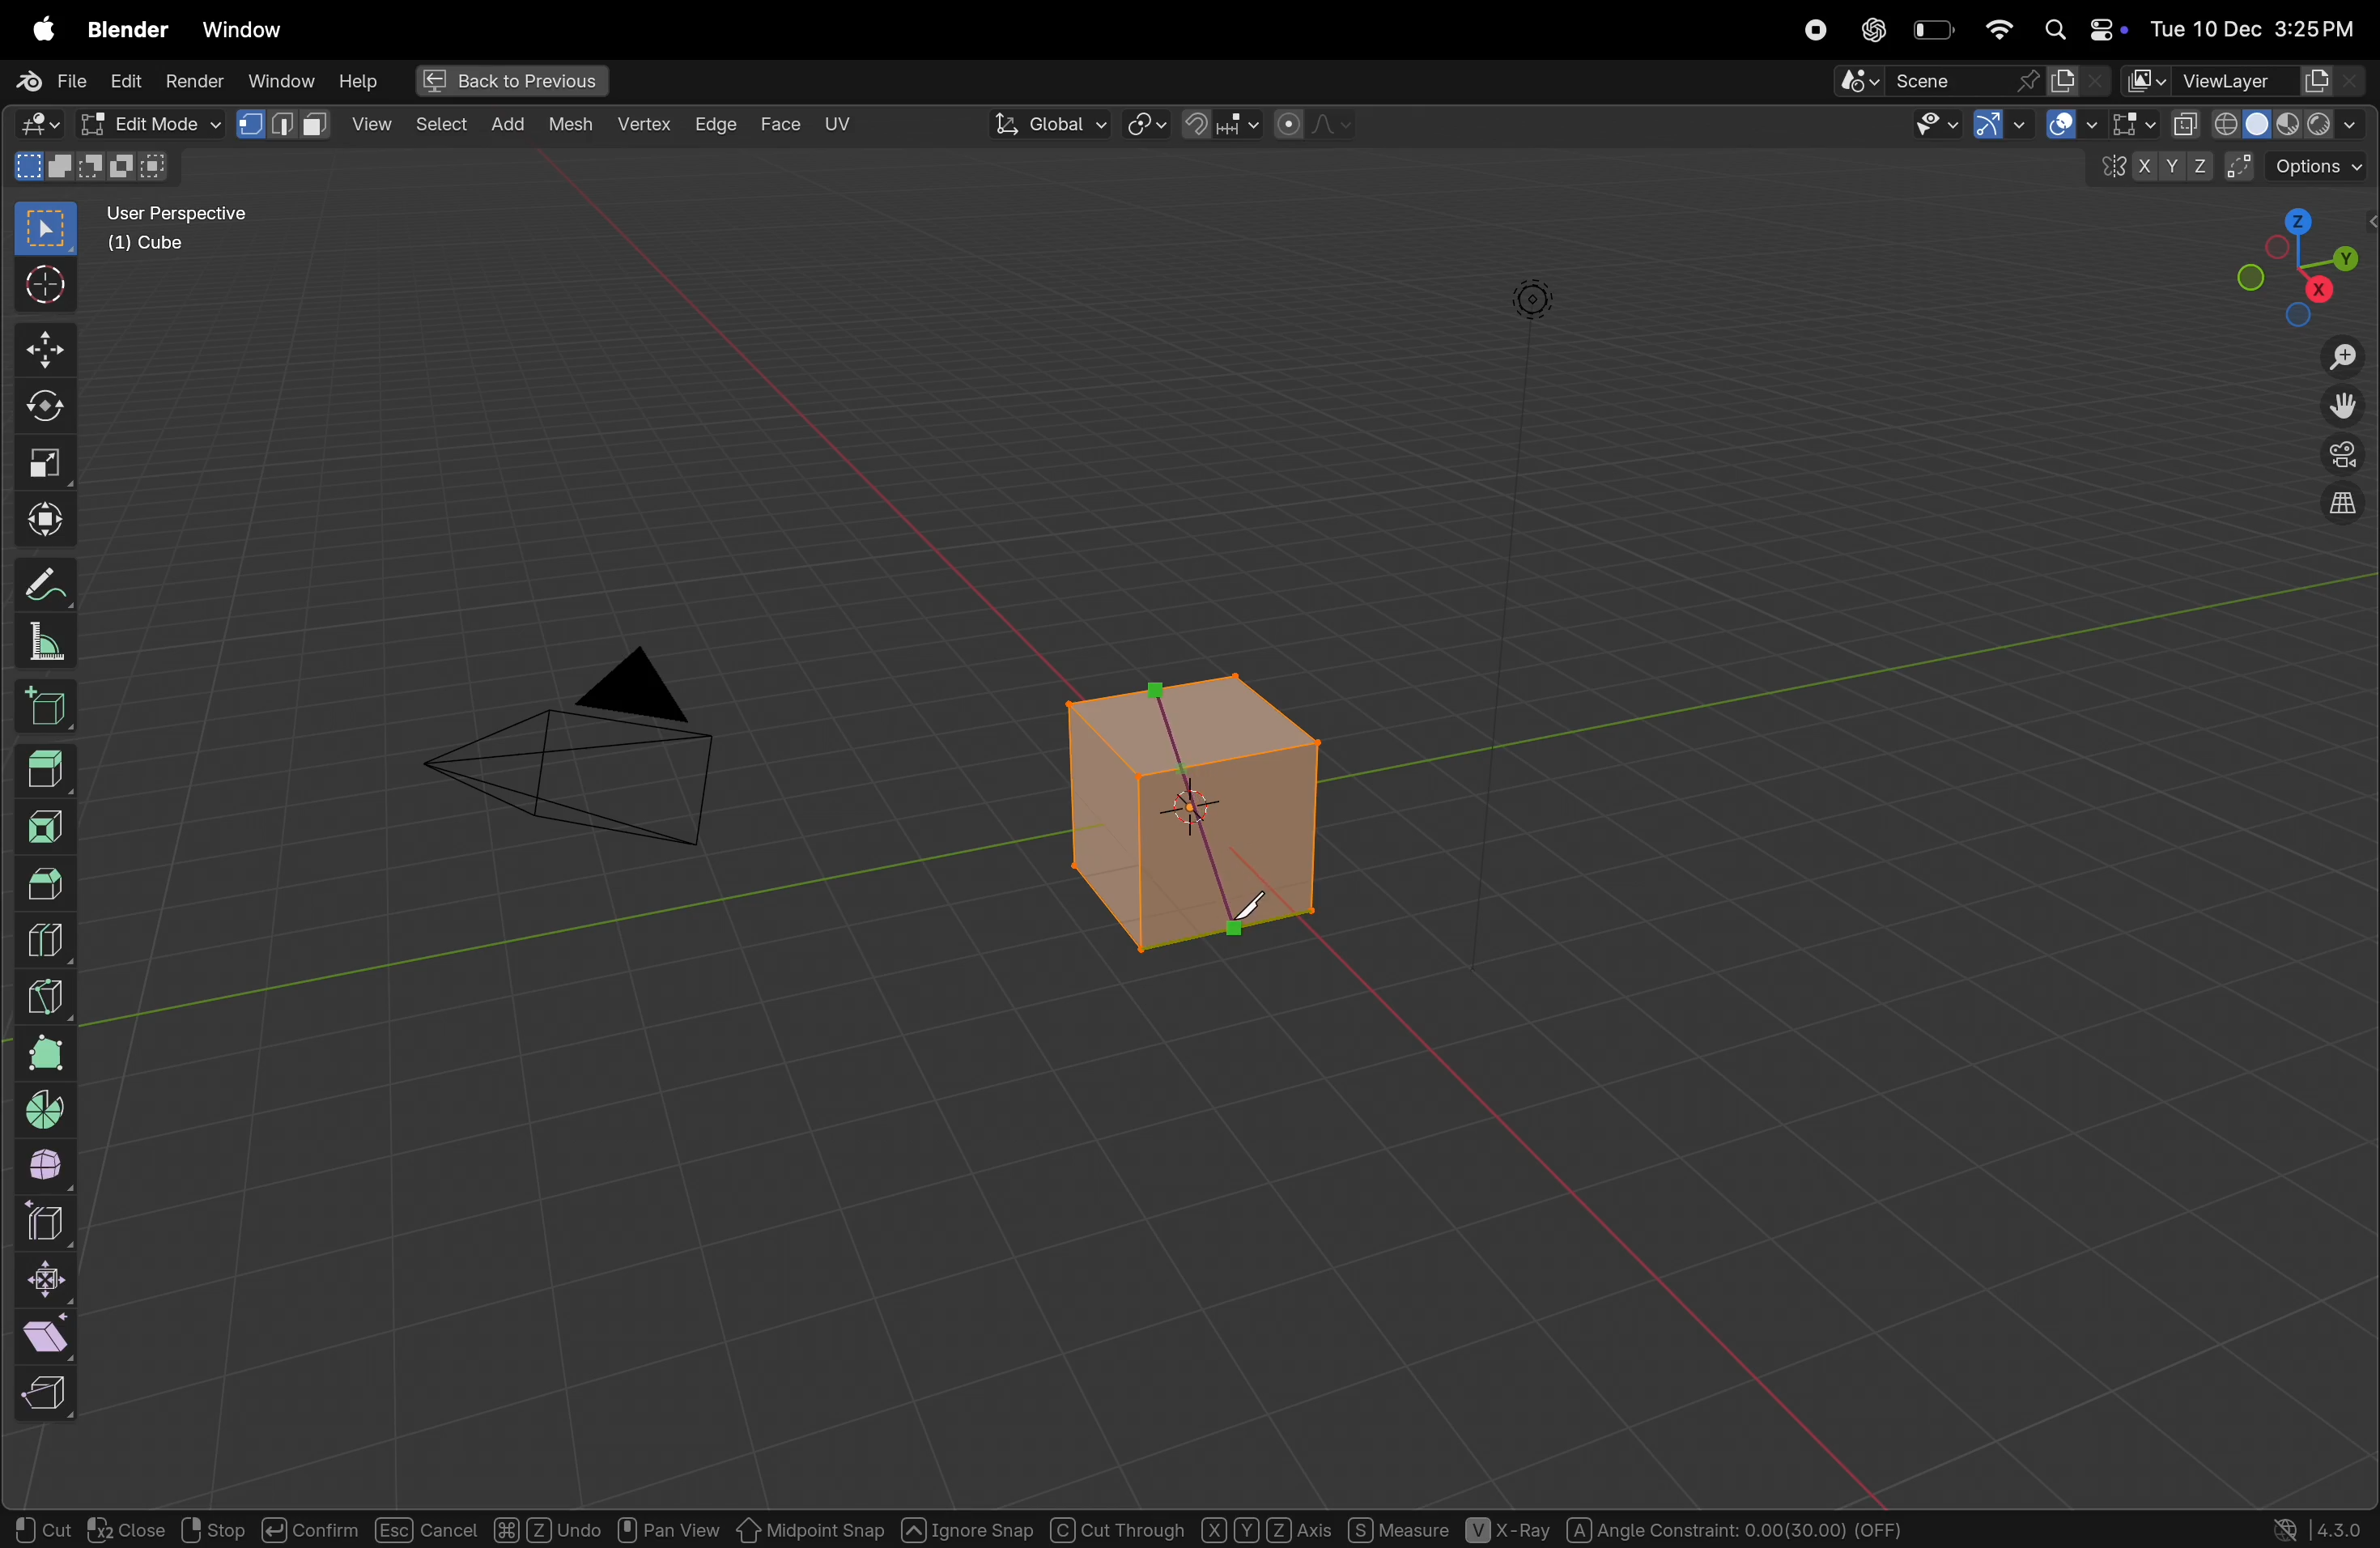 The image size is (2380, 1548). Describe the element at coordinates (45, 1054) in the screenshot. I see `poly bulid spin` at that location.